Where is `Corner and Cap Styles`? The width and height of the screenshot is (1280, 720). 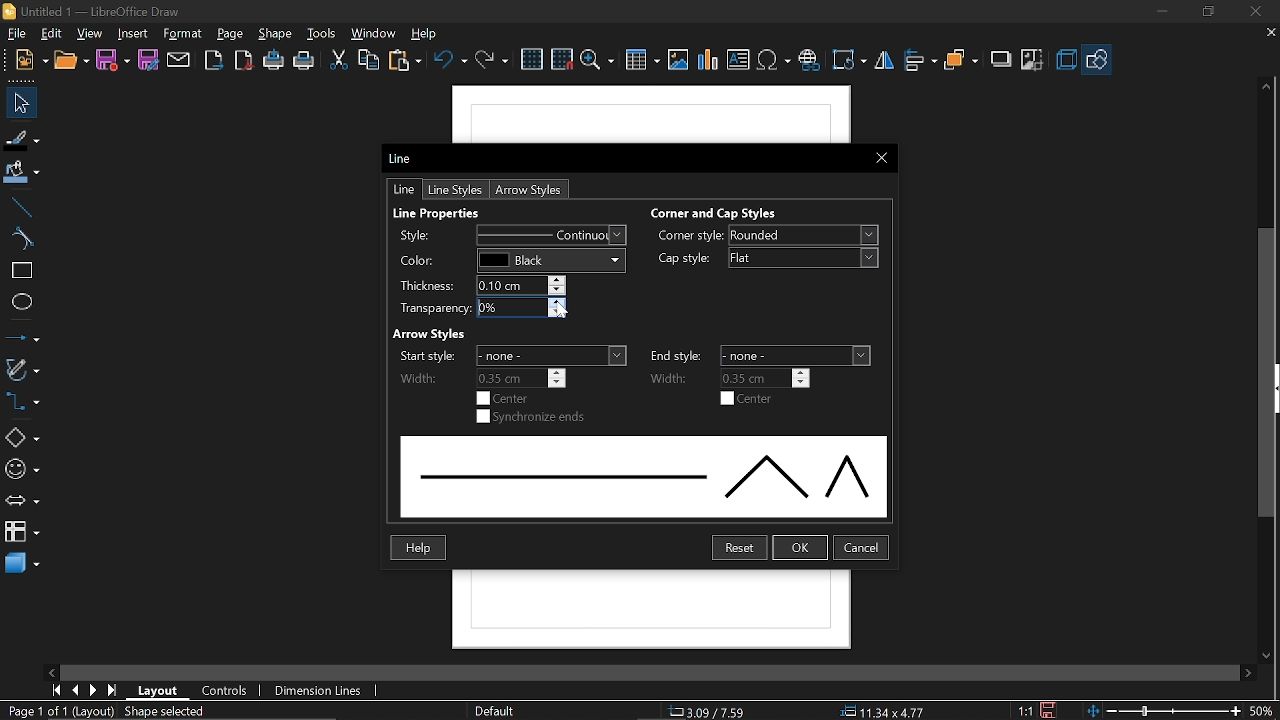
Corner and Cap Styles is located at coordinates (738, 207).